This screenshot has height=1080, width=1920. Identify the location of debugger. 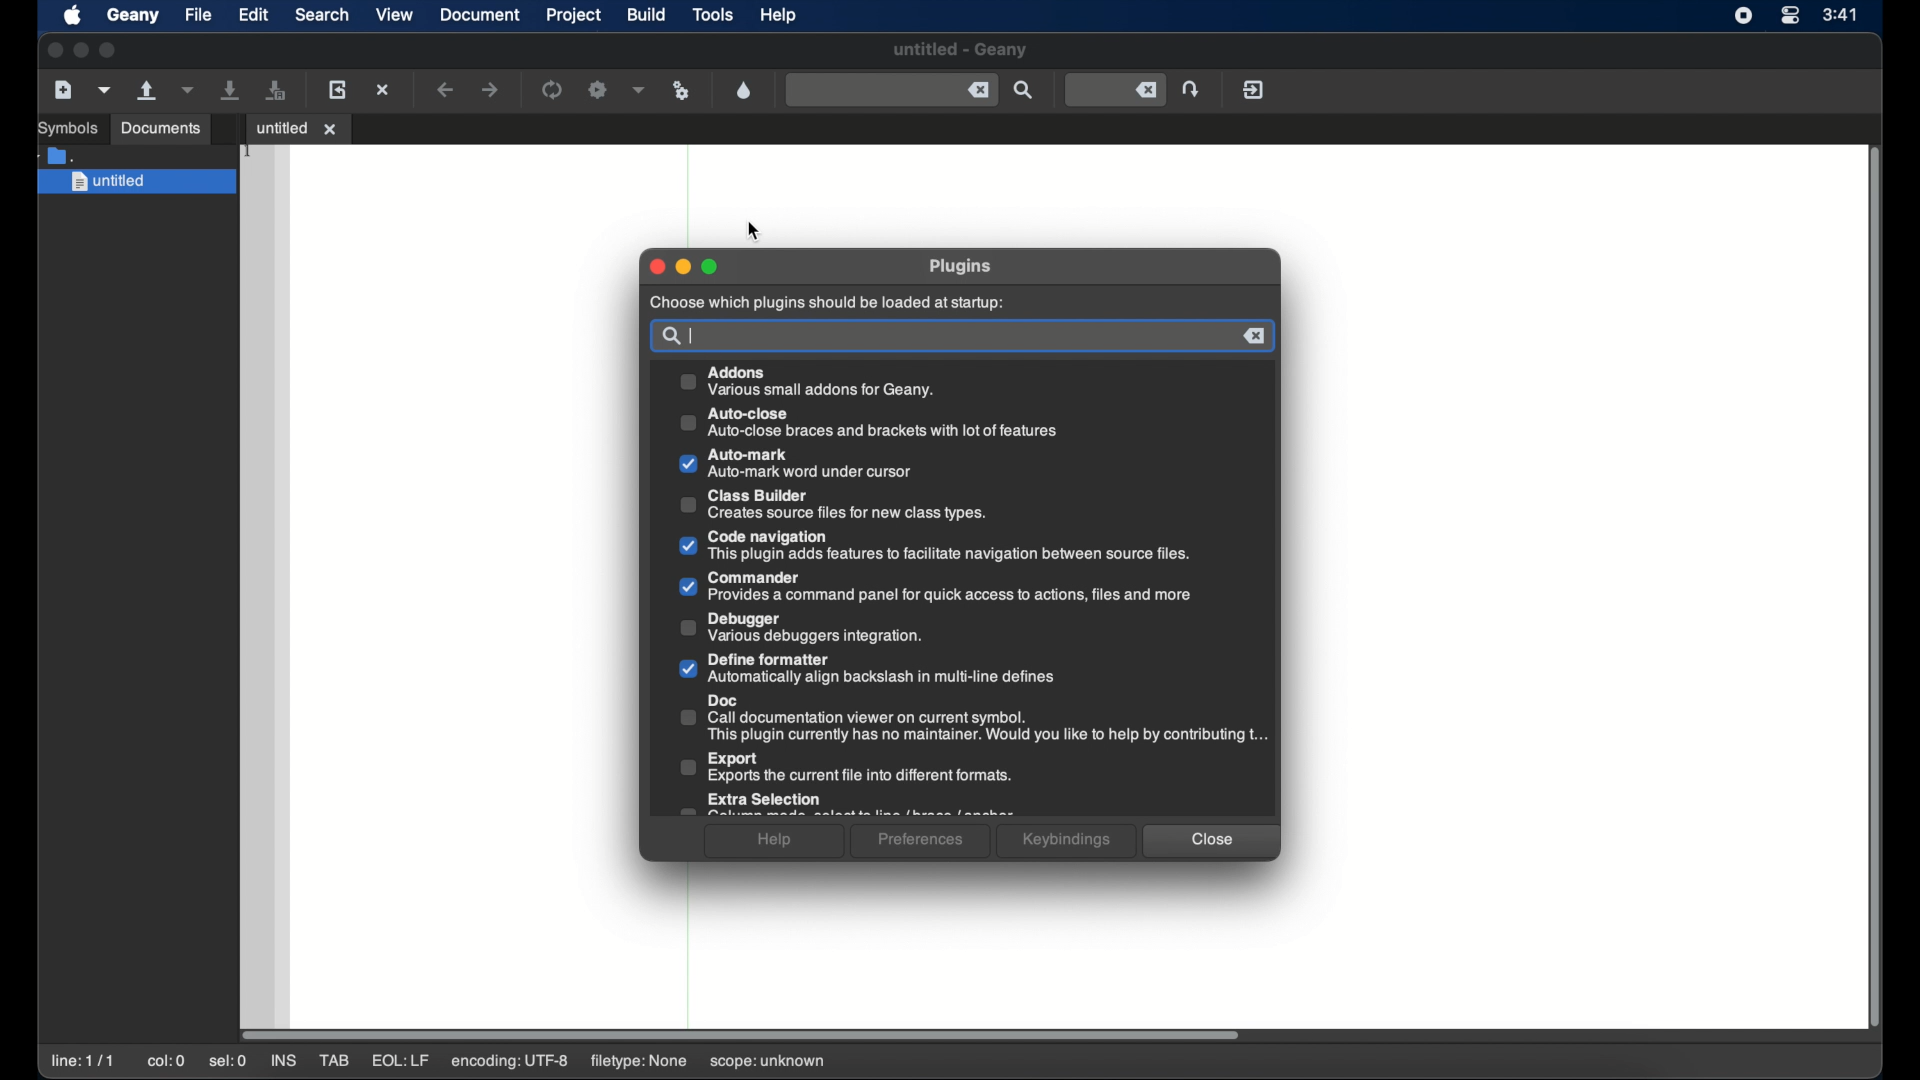
(798, 629).